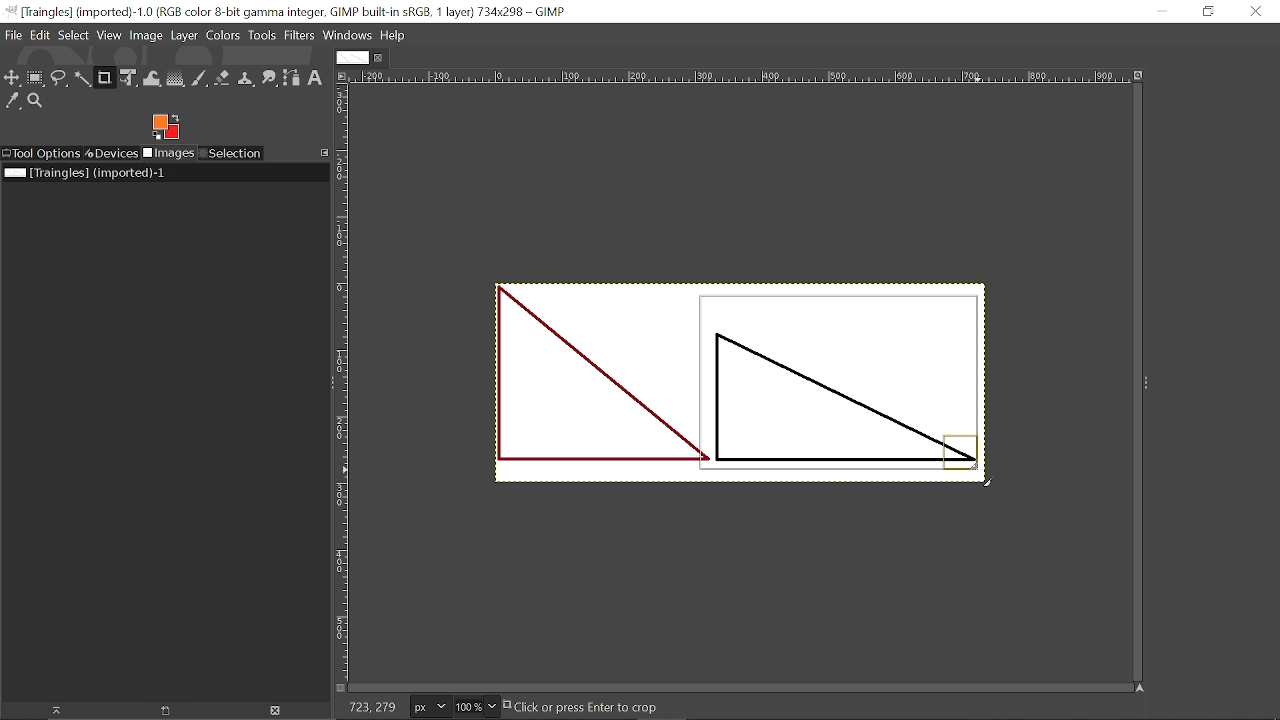 Image resolution: width=1280 pixels, height=720 pixels. I want to click on Image, so click(145, 36).